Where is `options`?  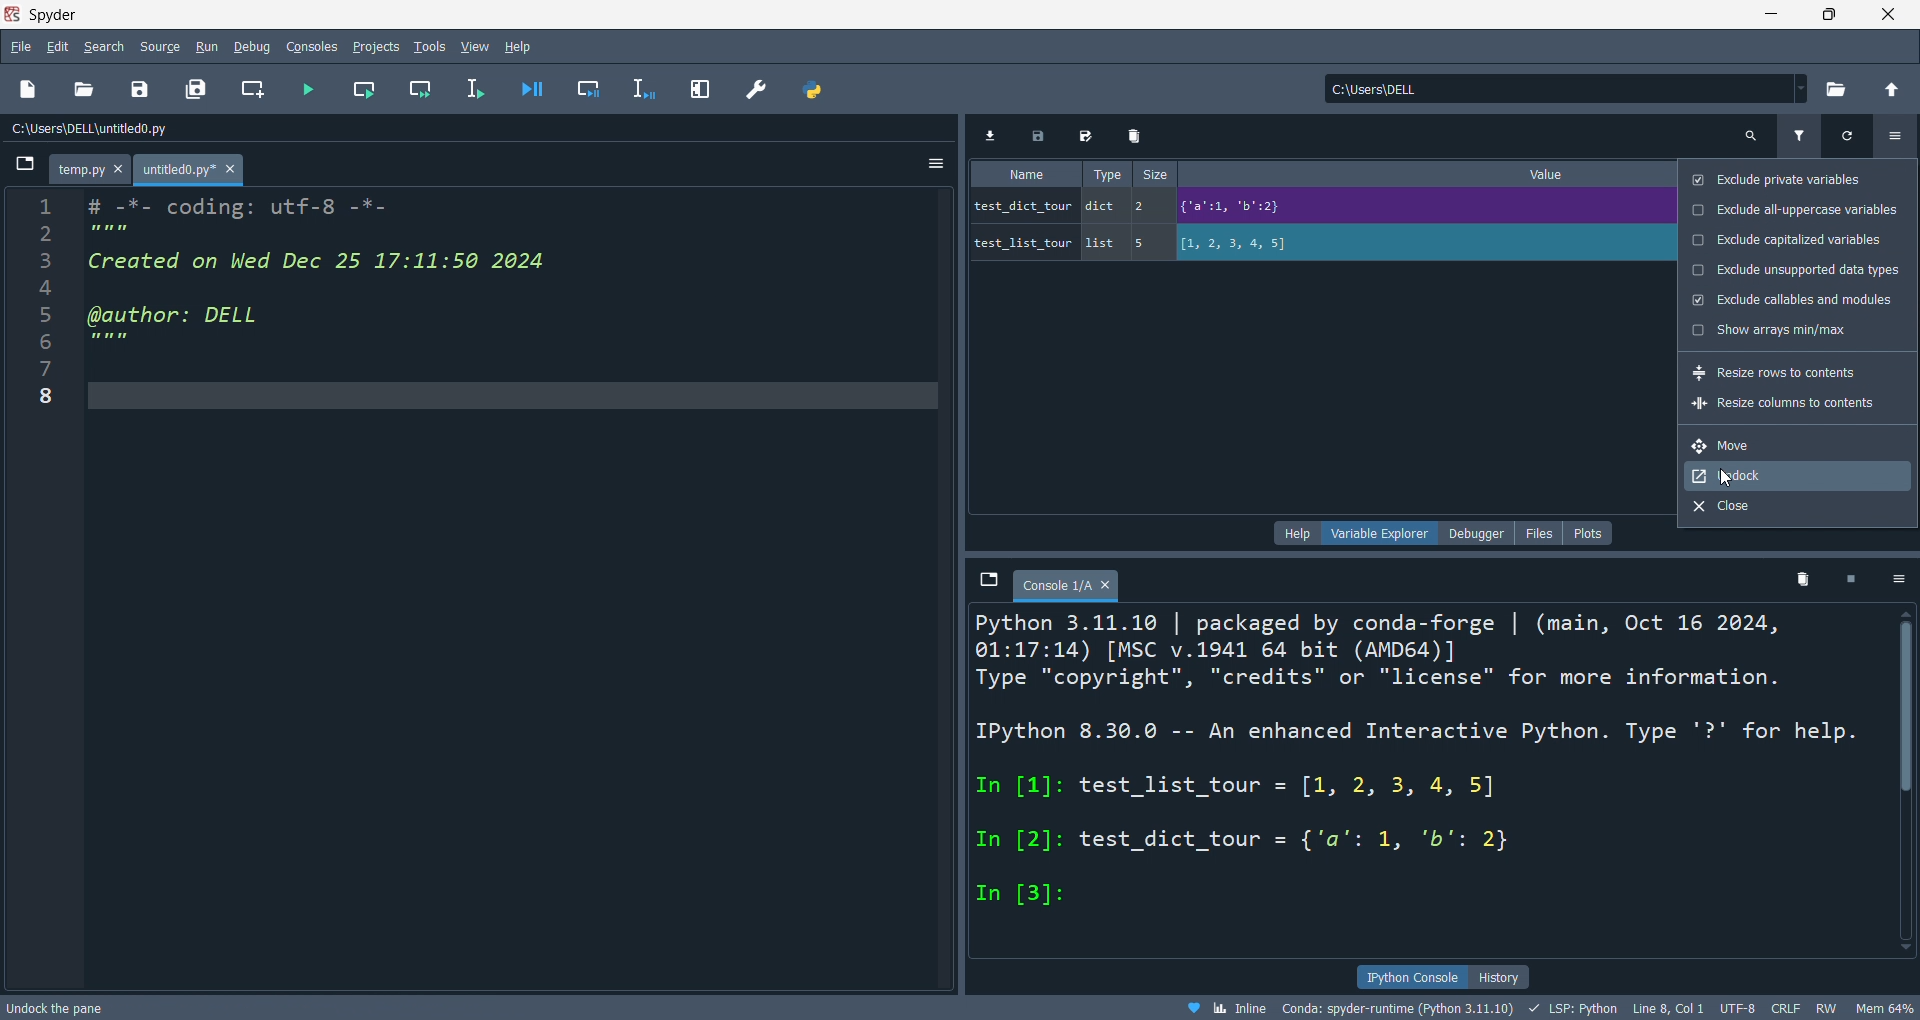
options is located at coordinates (929, 164).